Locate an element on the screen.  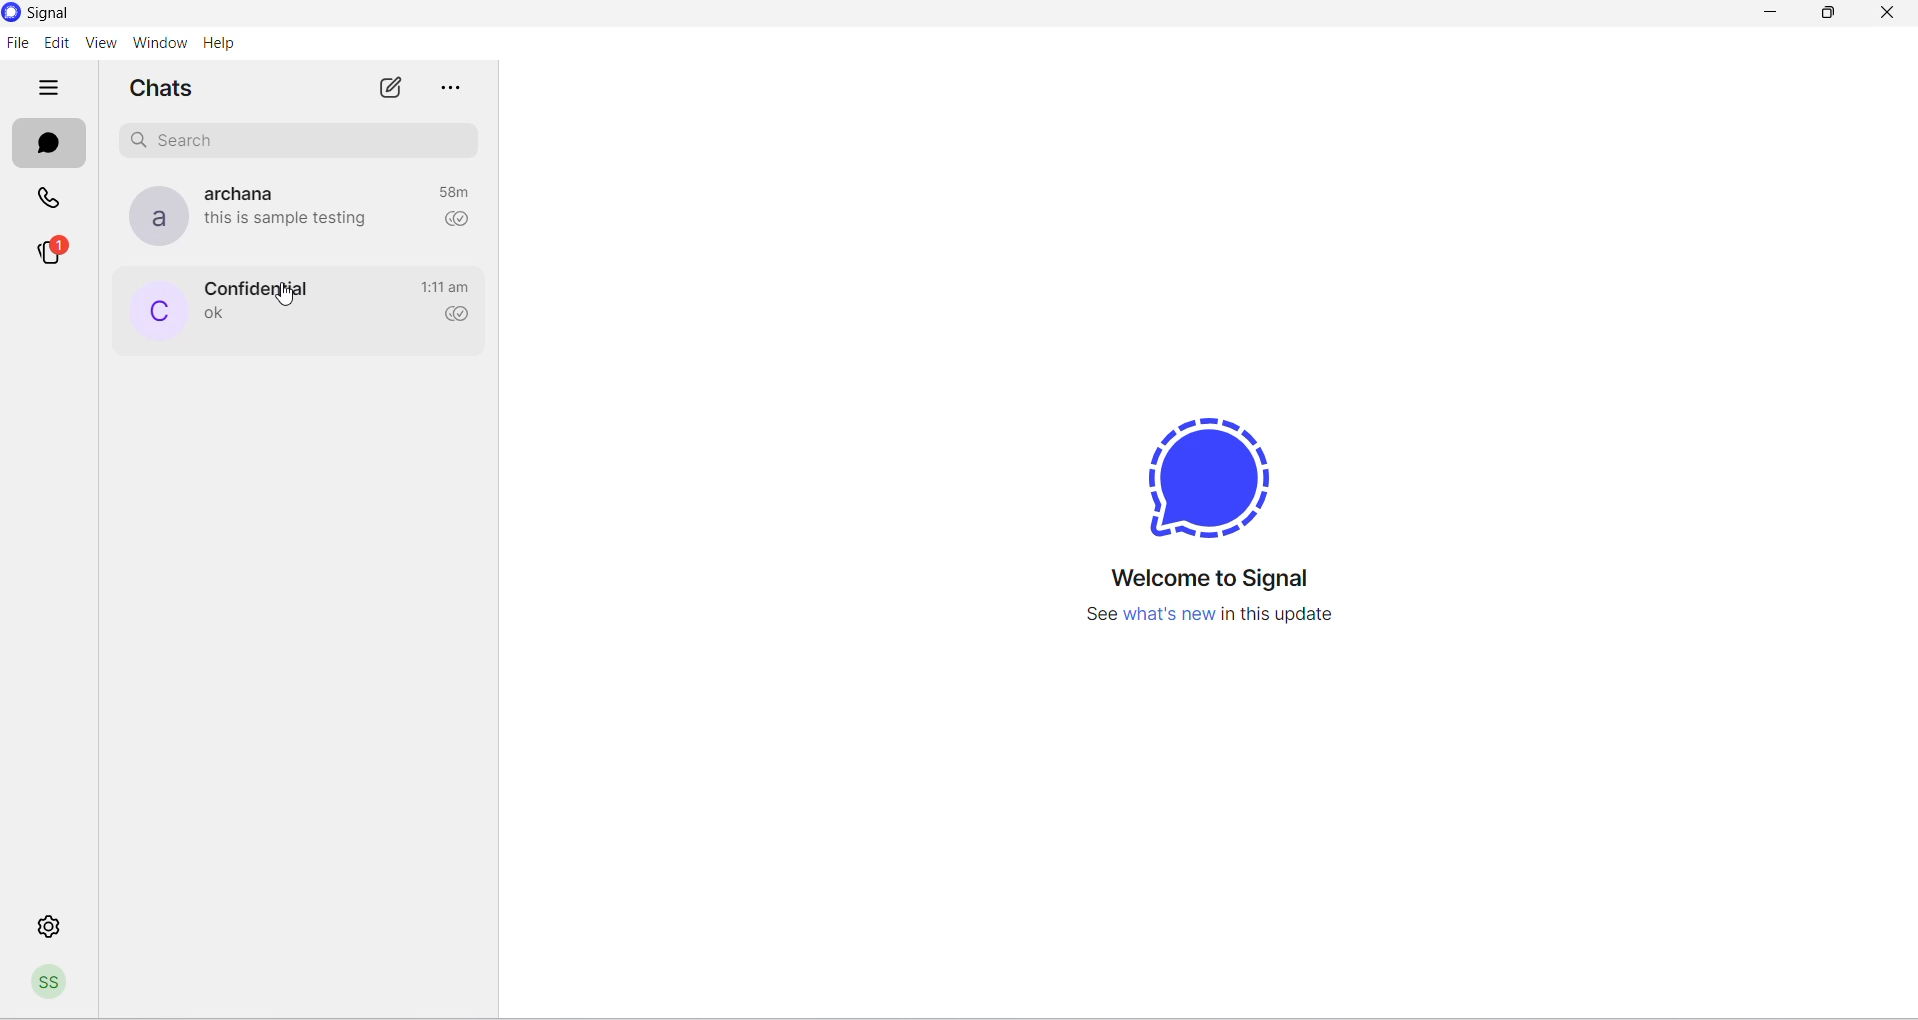
stories is located at coordinates (55, 251).